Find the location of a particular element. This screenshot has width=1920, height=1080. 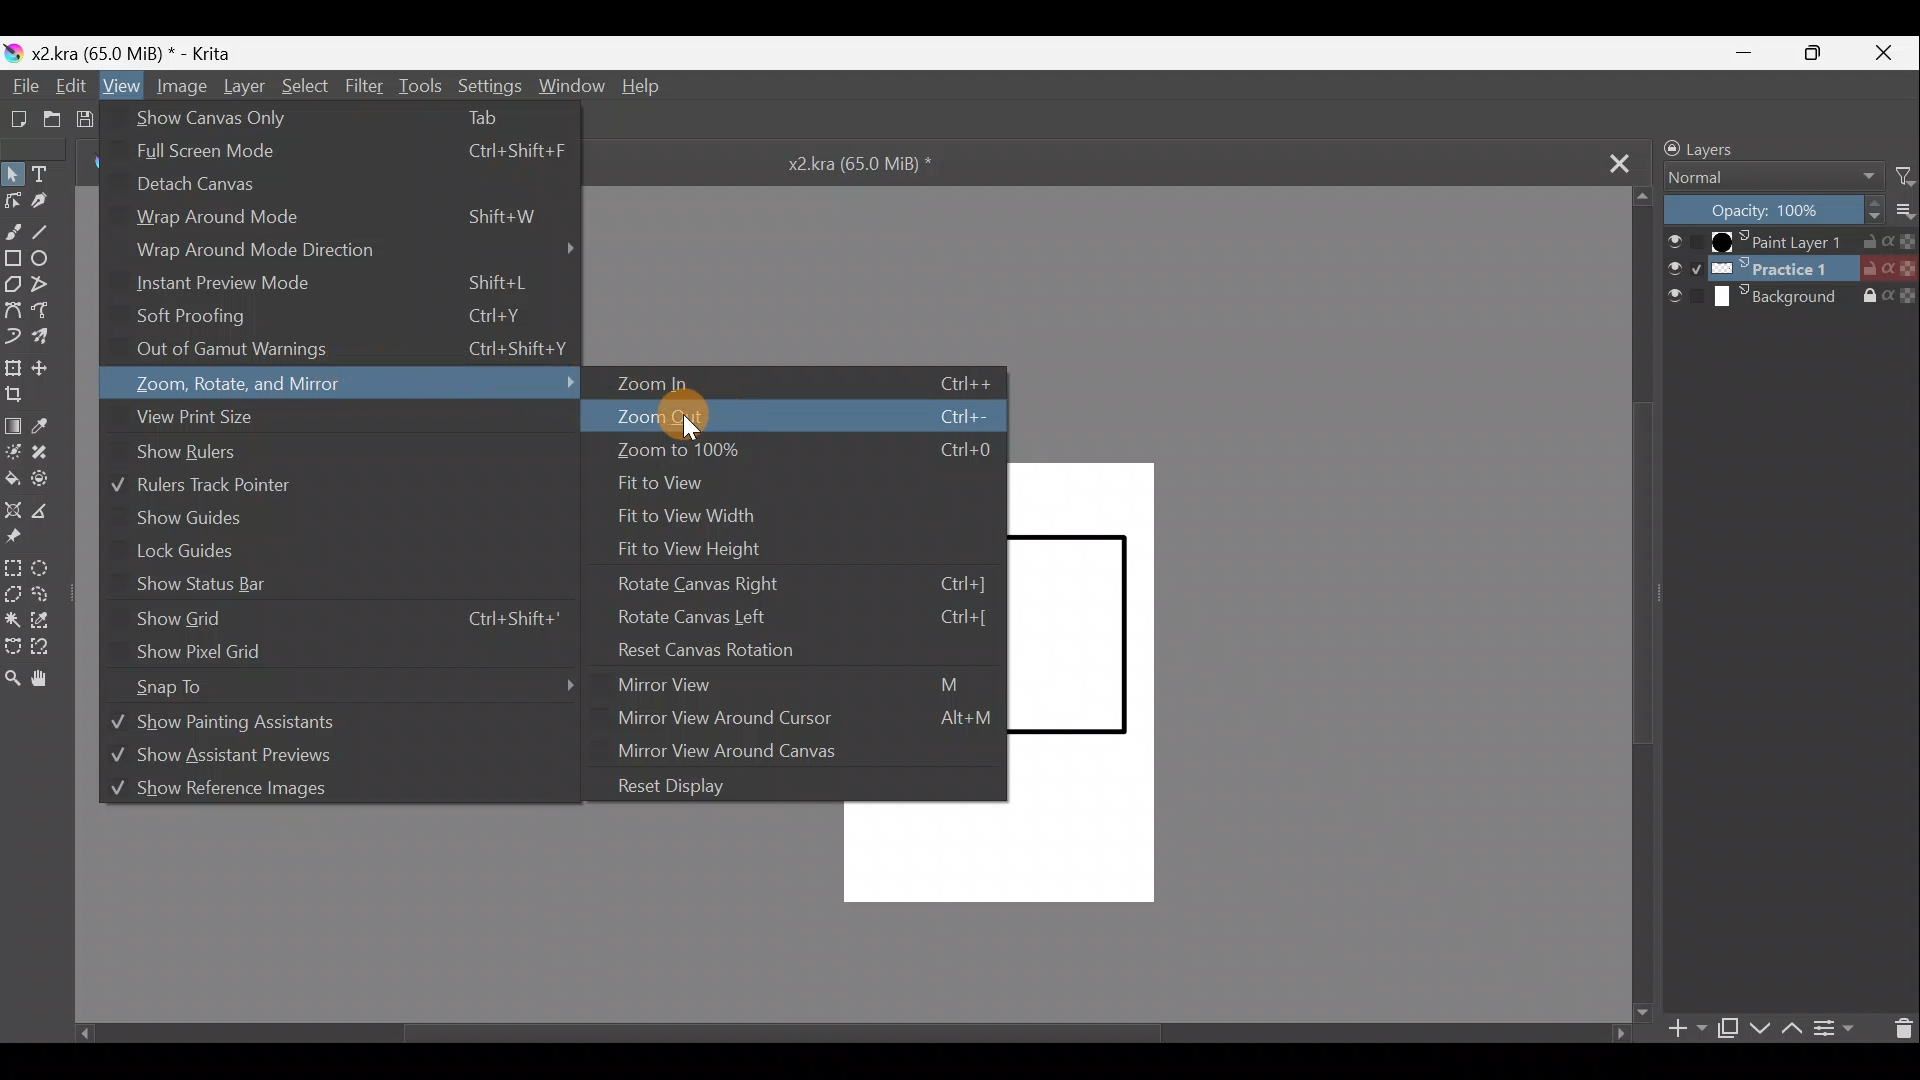

Draw a gradient is located at coordinates (16, 424).